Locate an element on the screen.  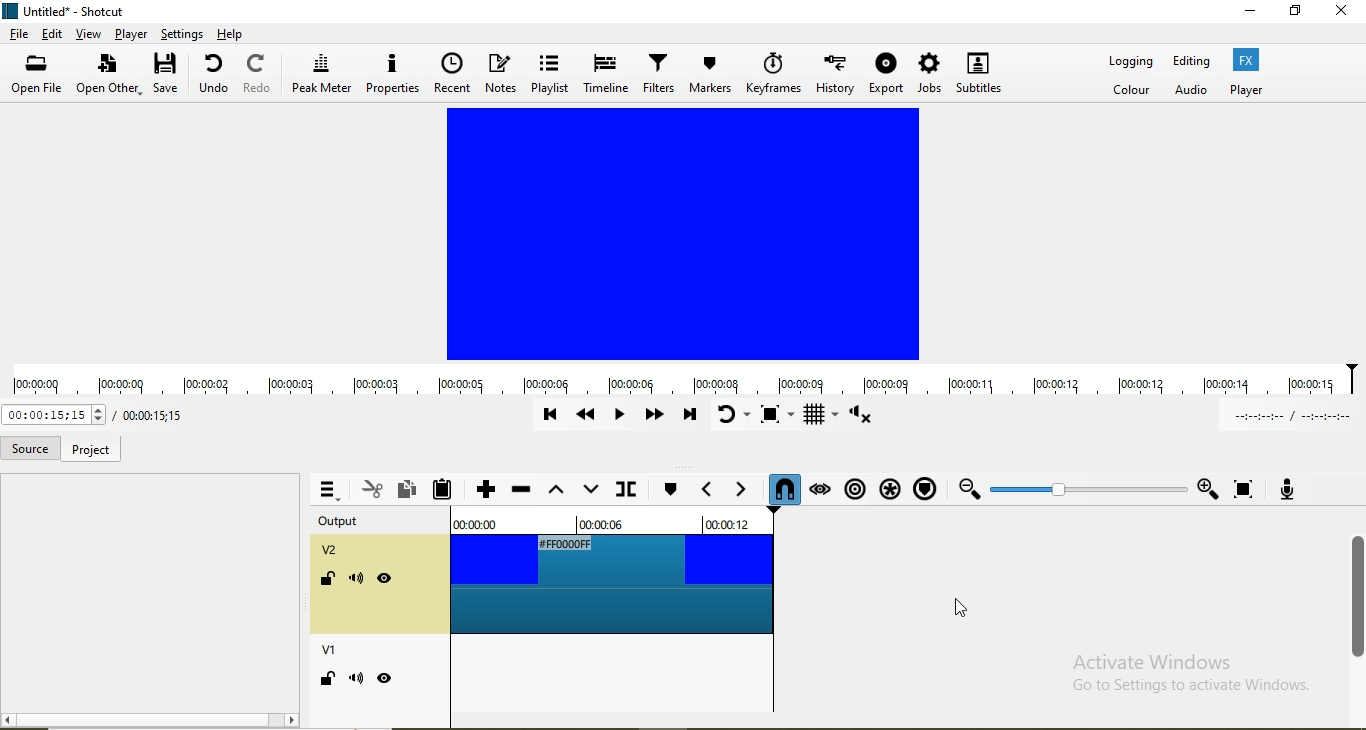
help is located at coordinates (232, 33).